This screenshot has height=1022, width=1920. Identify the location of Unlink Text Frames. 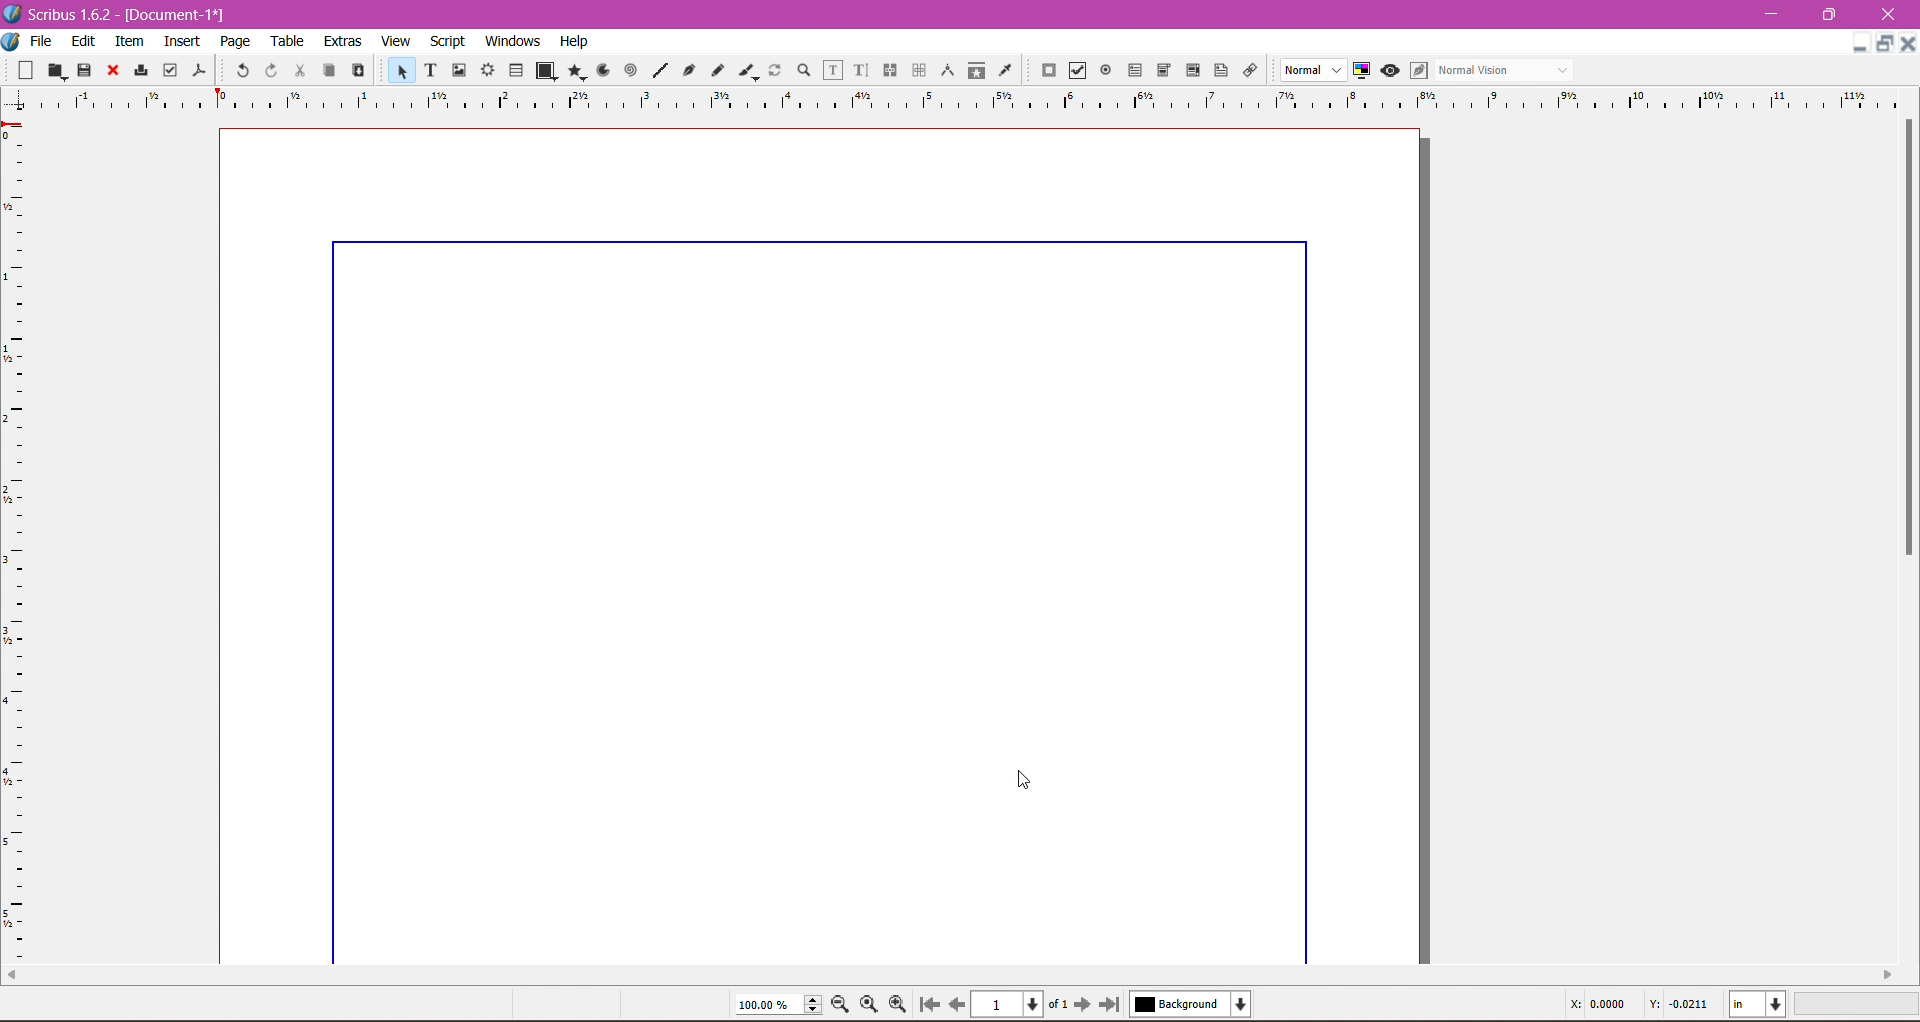
(918, 70).